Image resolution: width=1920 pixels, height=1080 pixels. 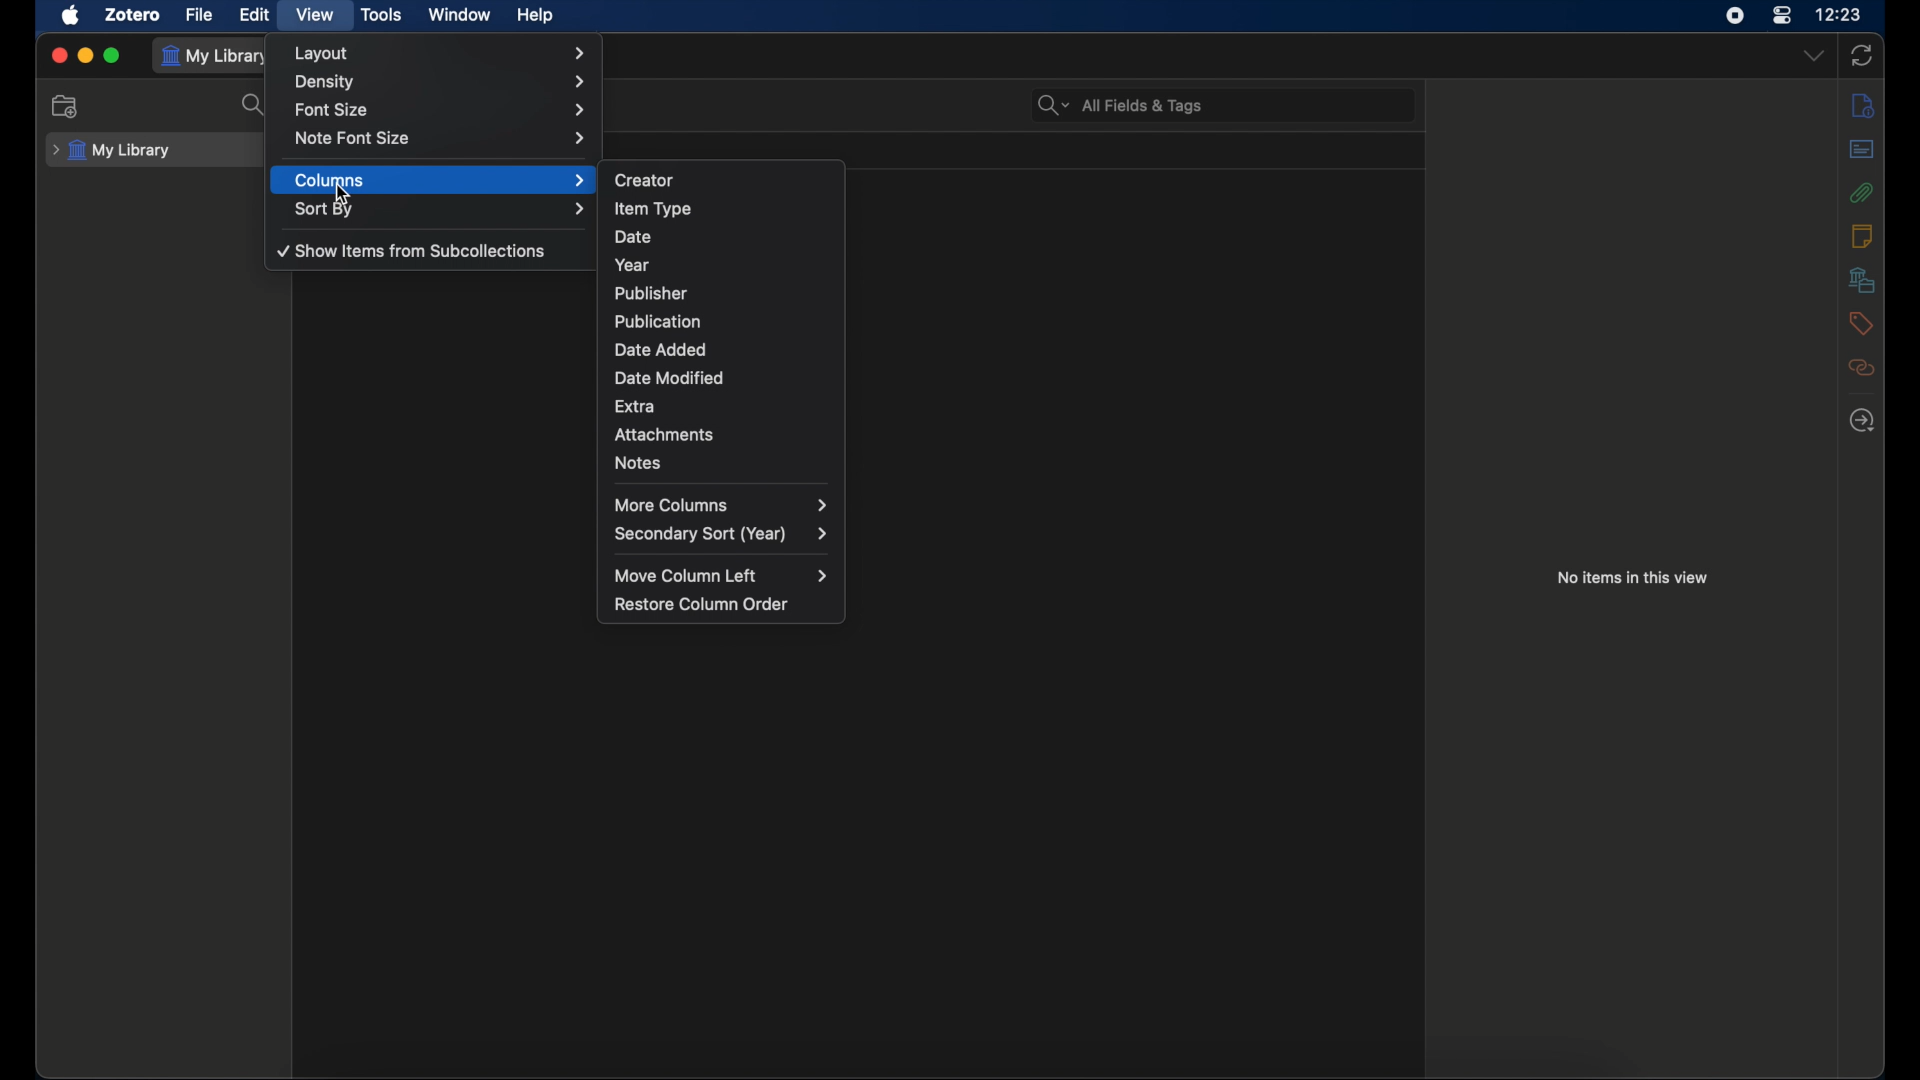 I want to click on move column left, so click(x=722, y=576).